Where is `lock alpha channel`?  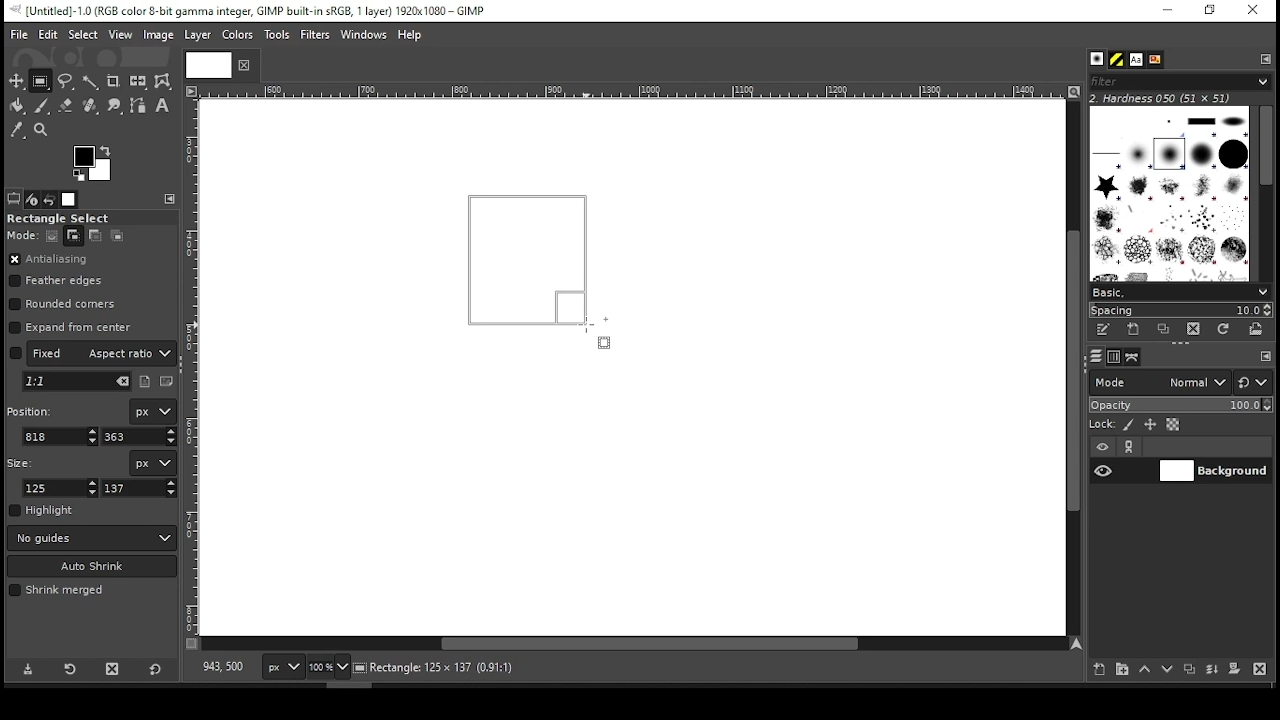
lock alpha channel is located at coordinates (1172, 425).